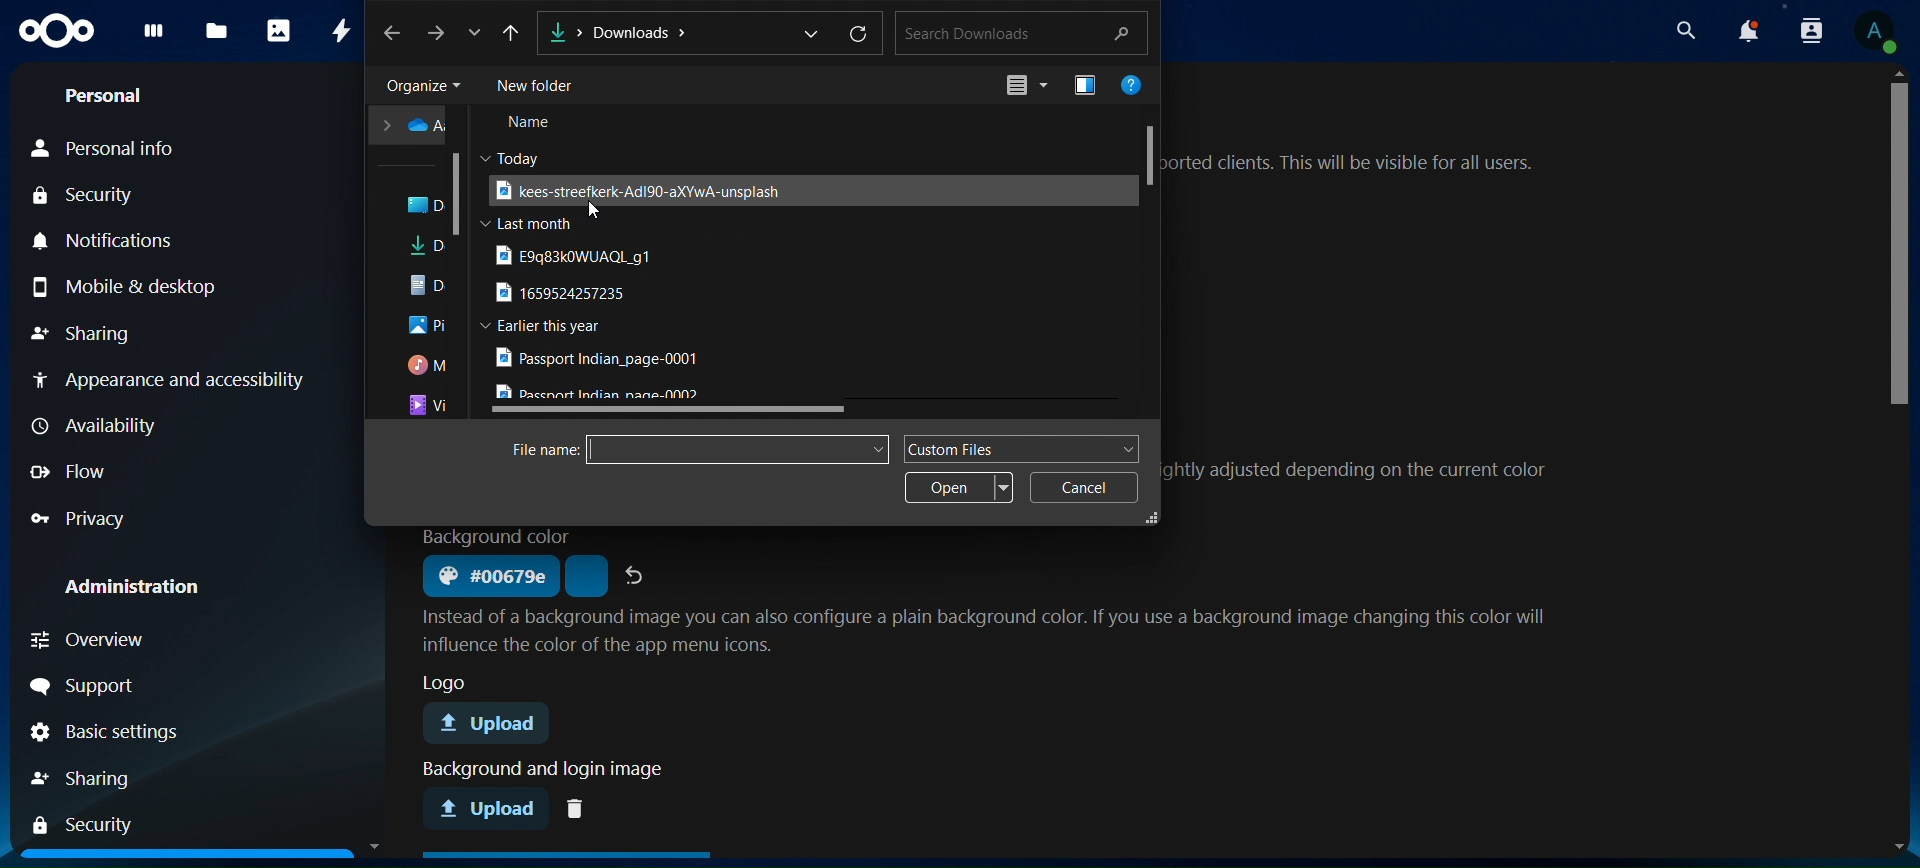 The image size is (1920, 868). Describe the element at coordinates (166, 378) in the screenshot. I see `appearance and accessibility` at that location.